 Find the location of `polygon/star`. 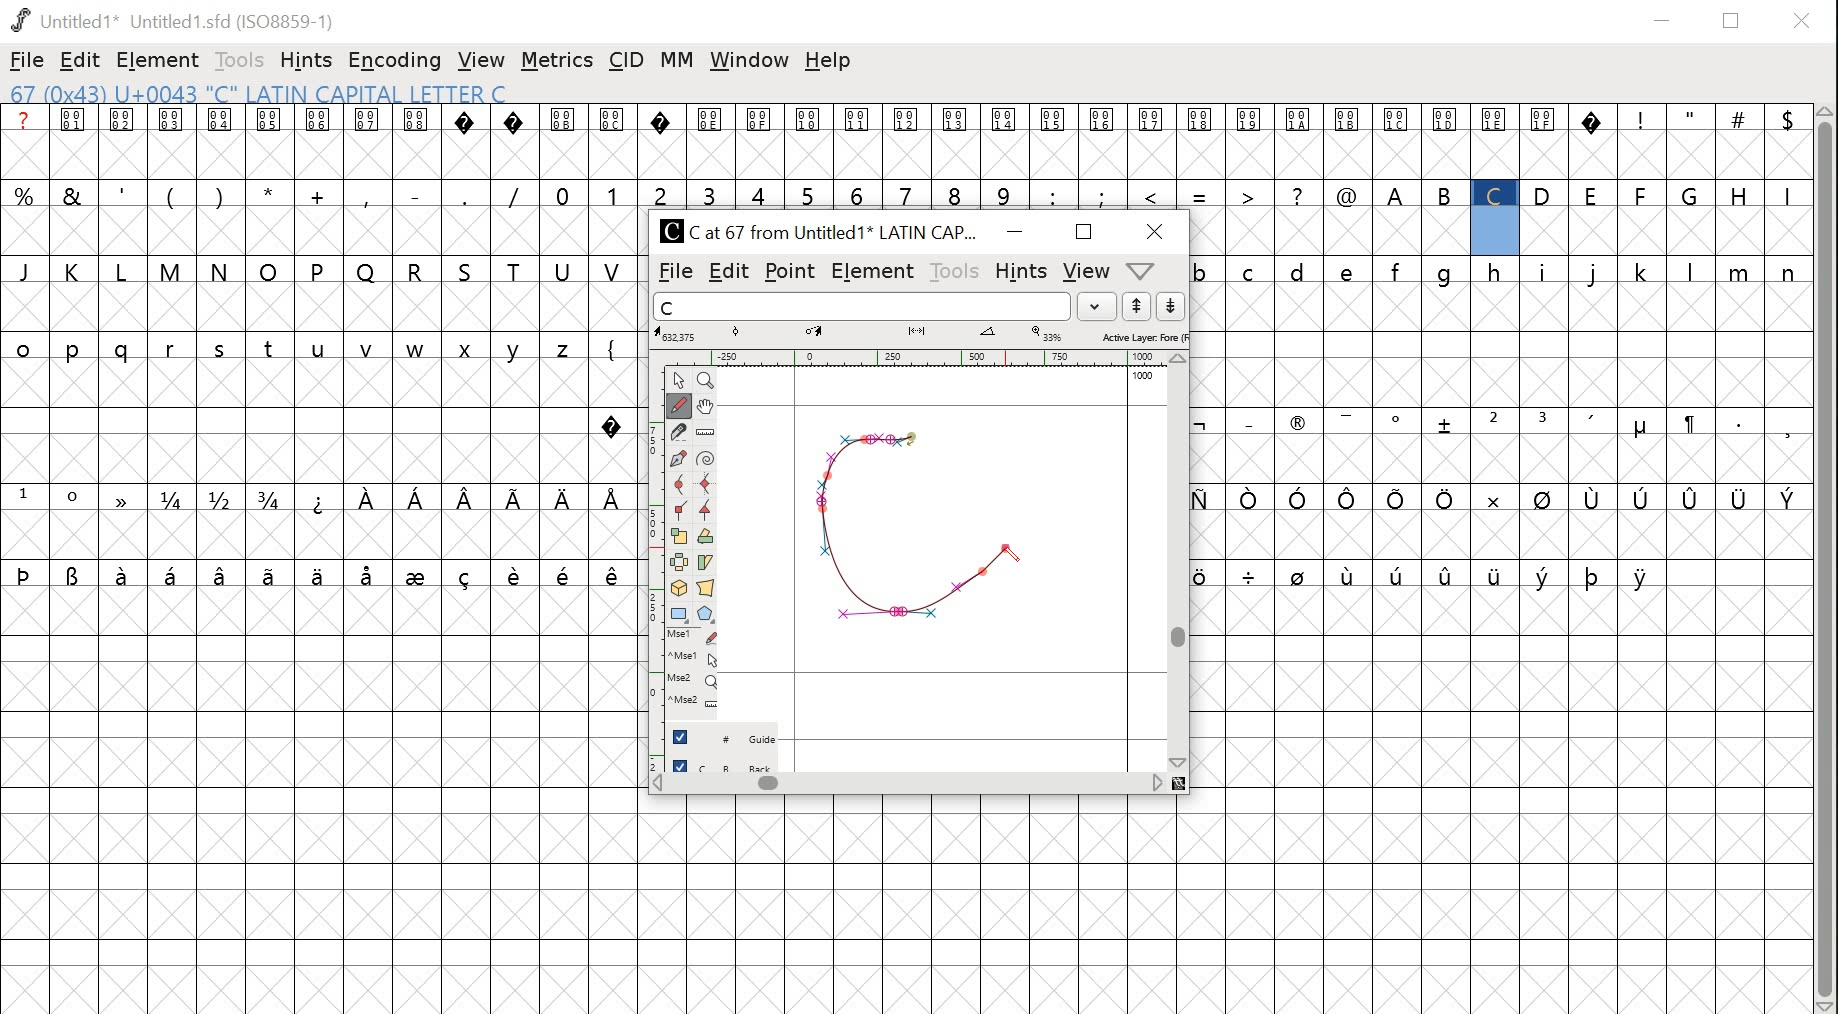

polygon/star is located at coordinates (707, 614).